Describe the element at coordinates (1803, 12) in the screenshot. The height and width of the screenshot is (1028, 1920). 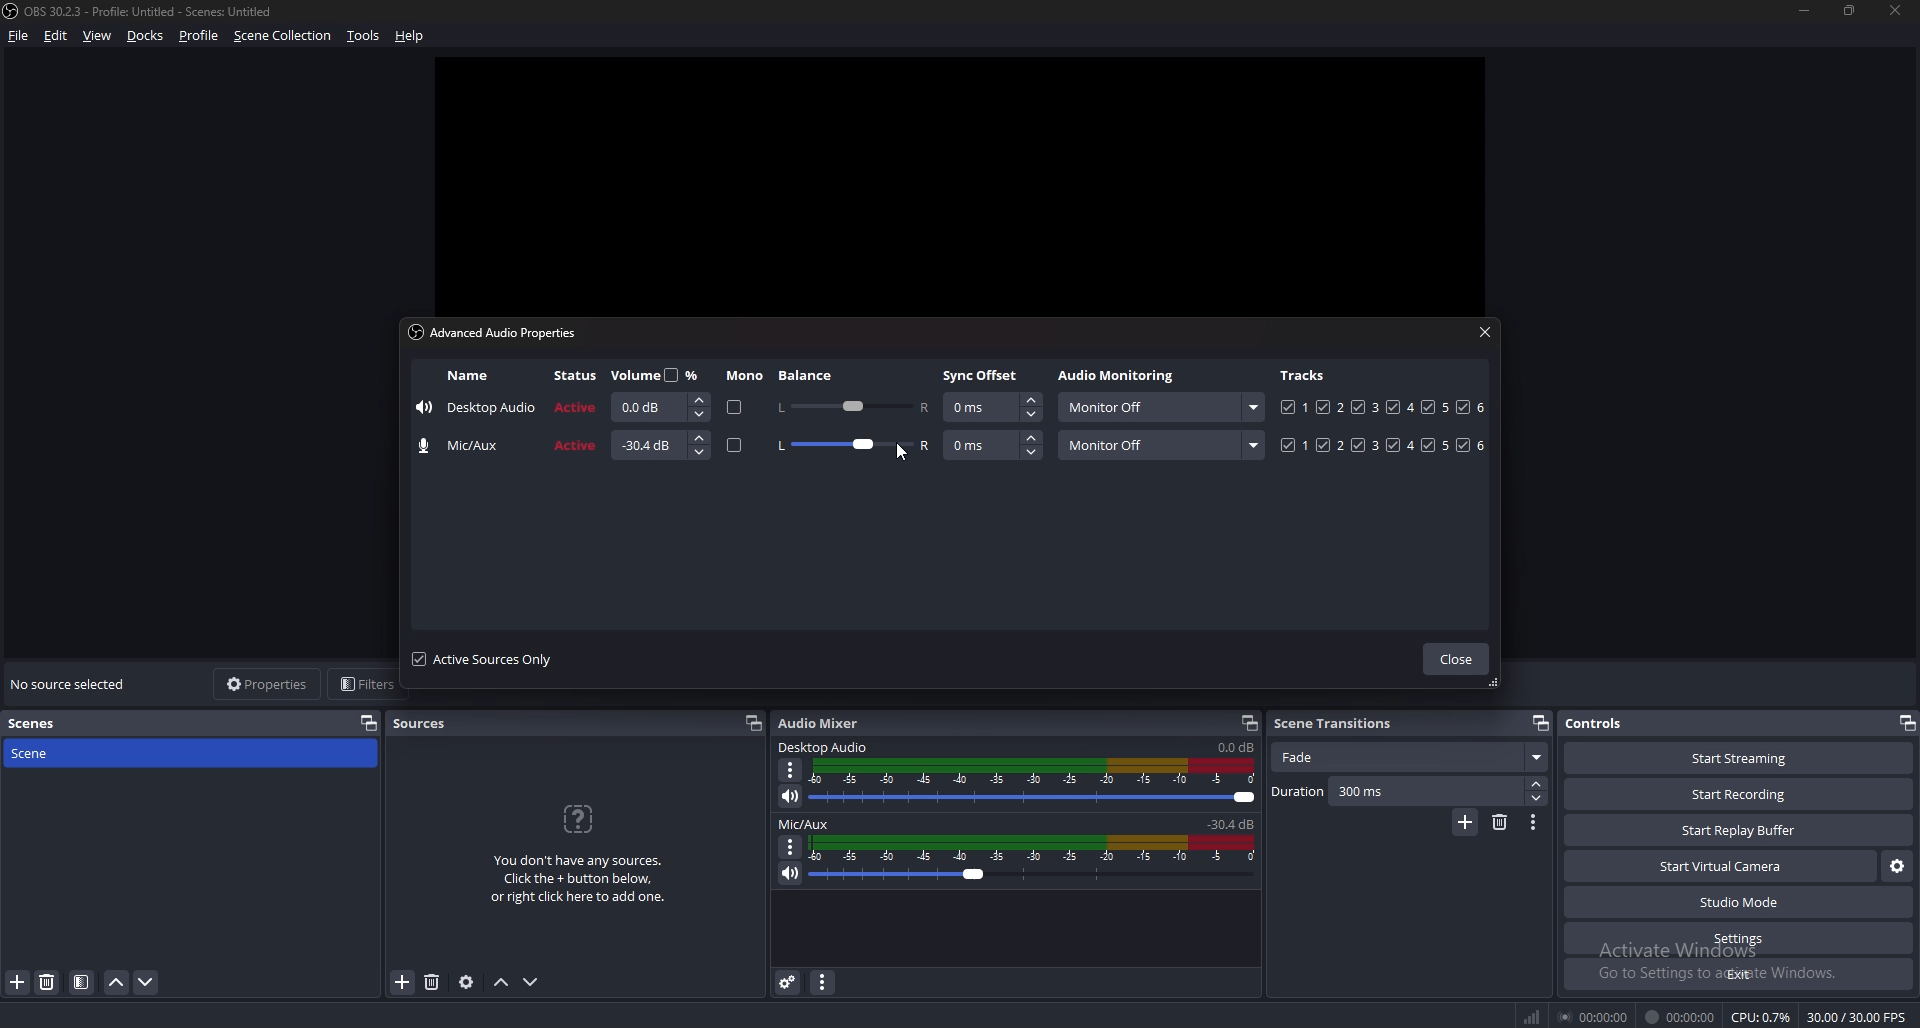
I see `minimize` at that location.